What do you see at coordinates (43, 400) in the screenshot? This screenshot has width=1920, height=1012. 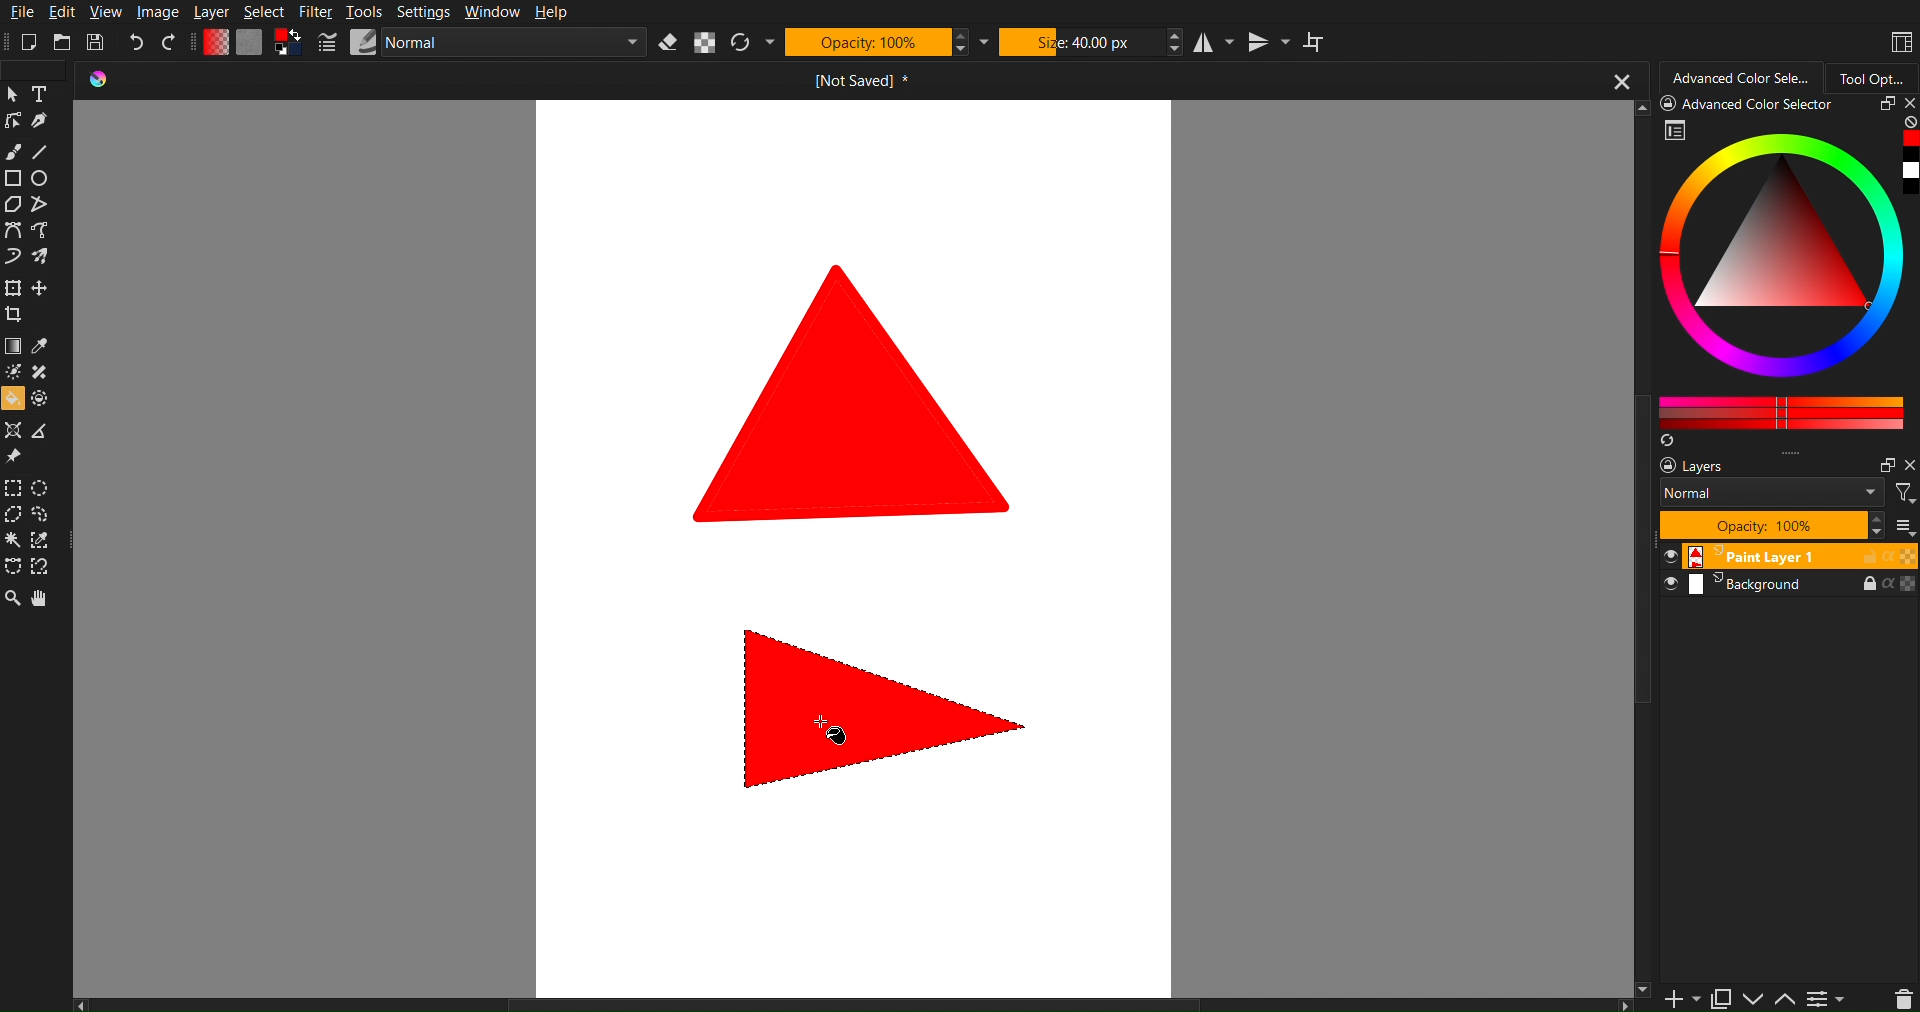 I see `dotted` at bounding box center [43, 400].